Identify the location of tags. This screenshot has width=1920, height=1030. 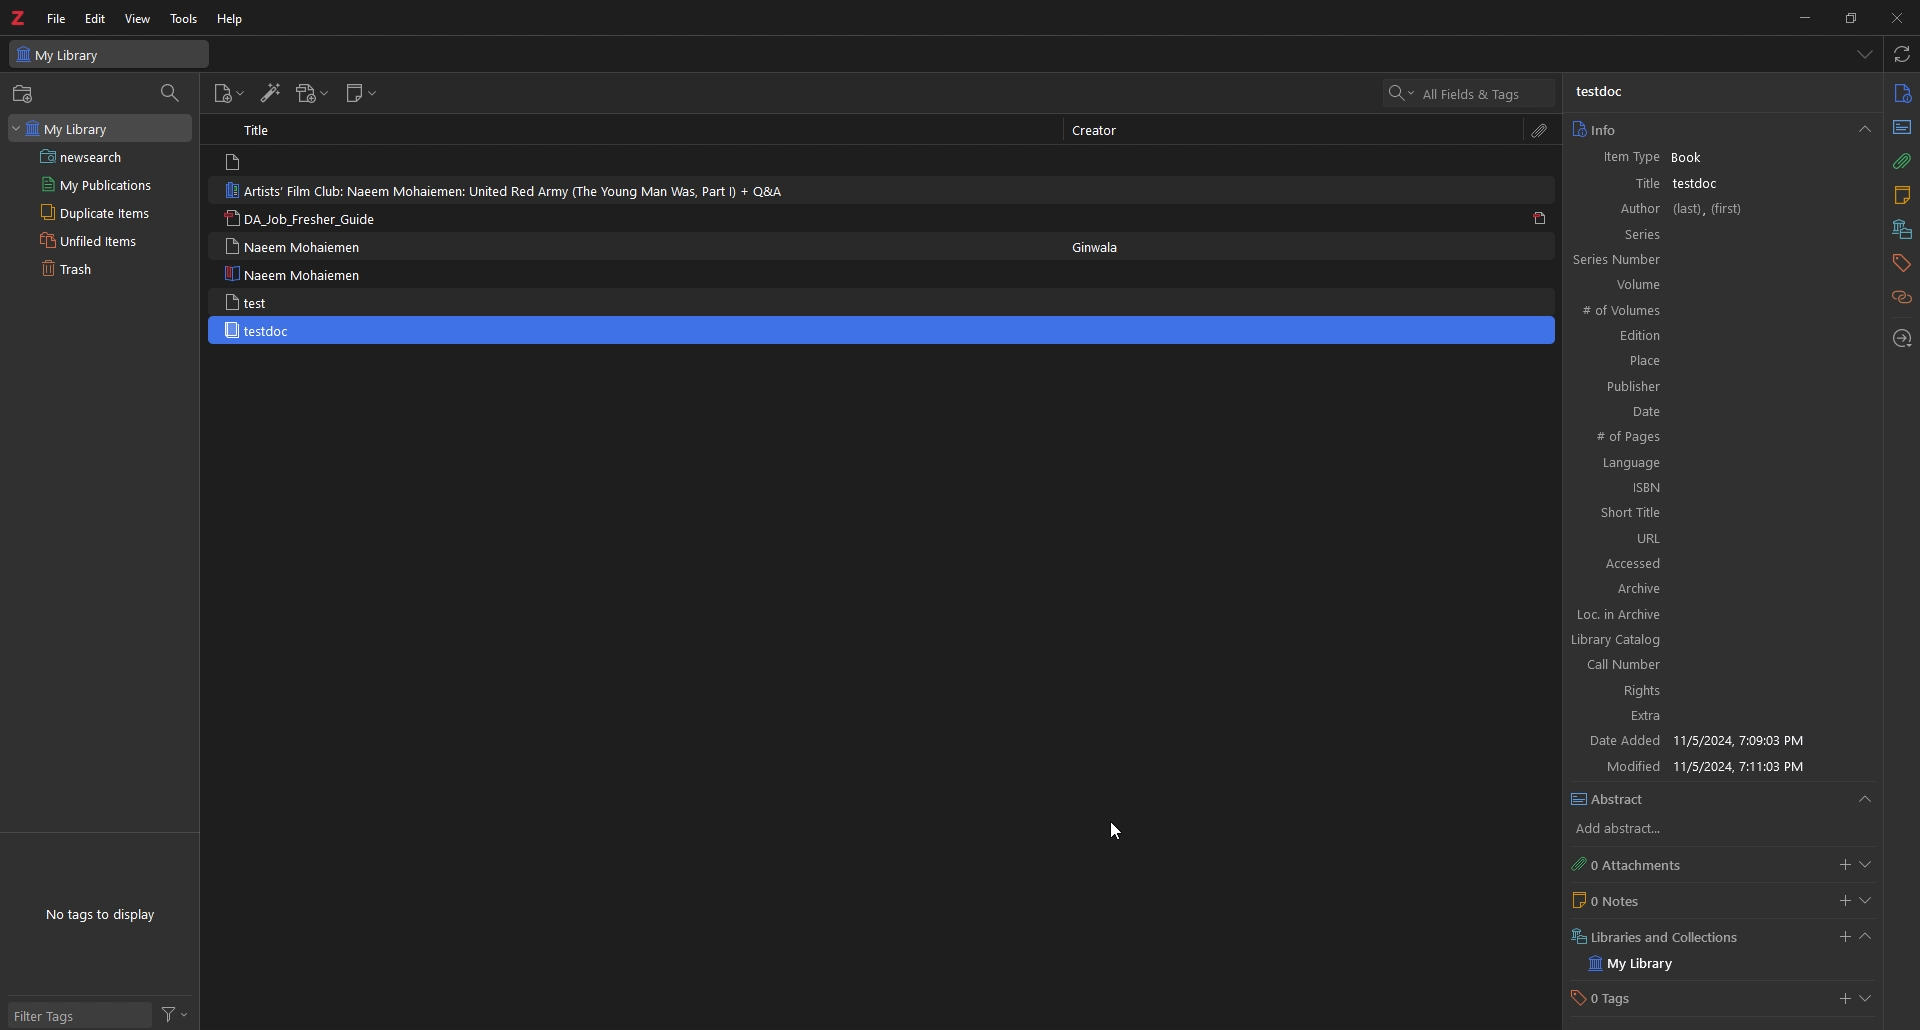
(1900, 263).